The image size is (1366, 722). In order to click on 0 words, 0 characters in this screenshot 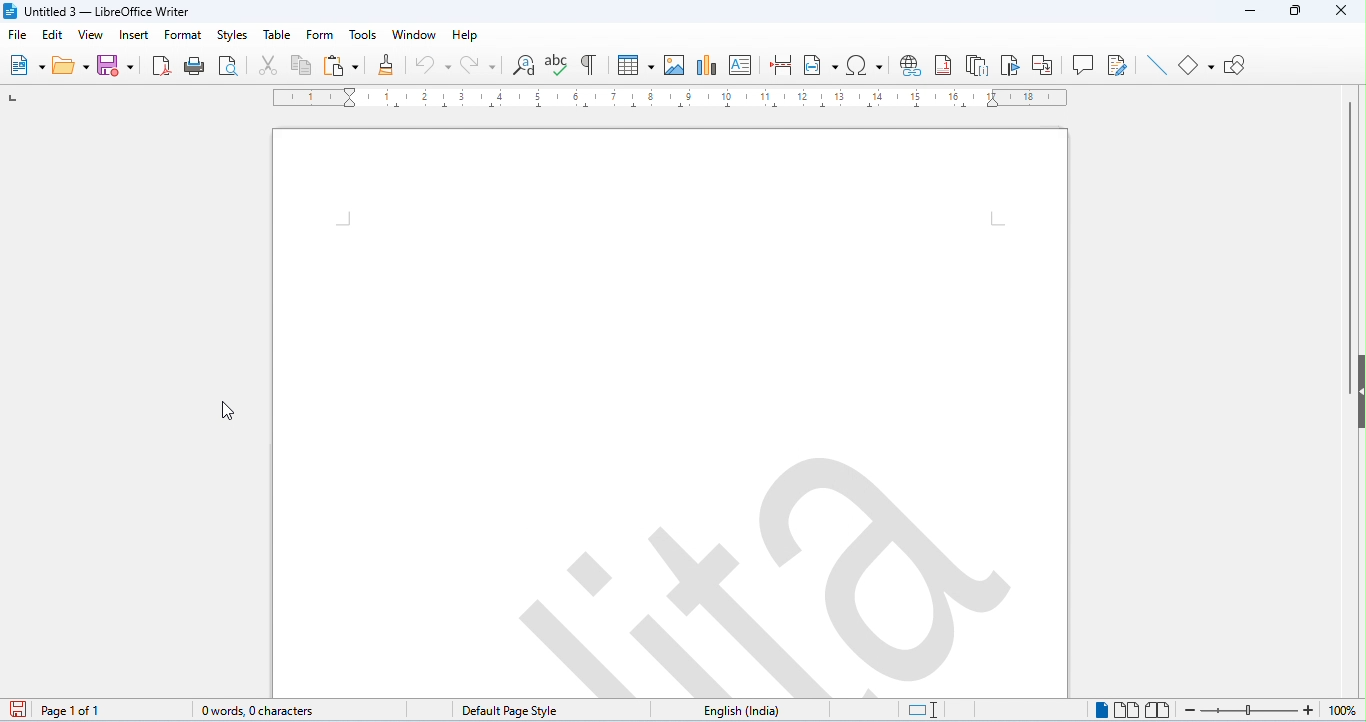, I will do `click(249, 708)`.